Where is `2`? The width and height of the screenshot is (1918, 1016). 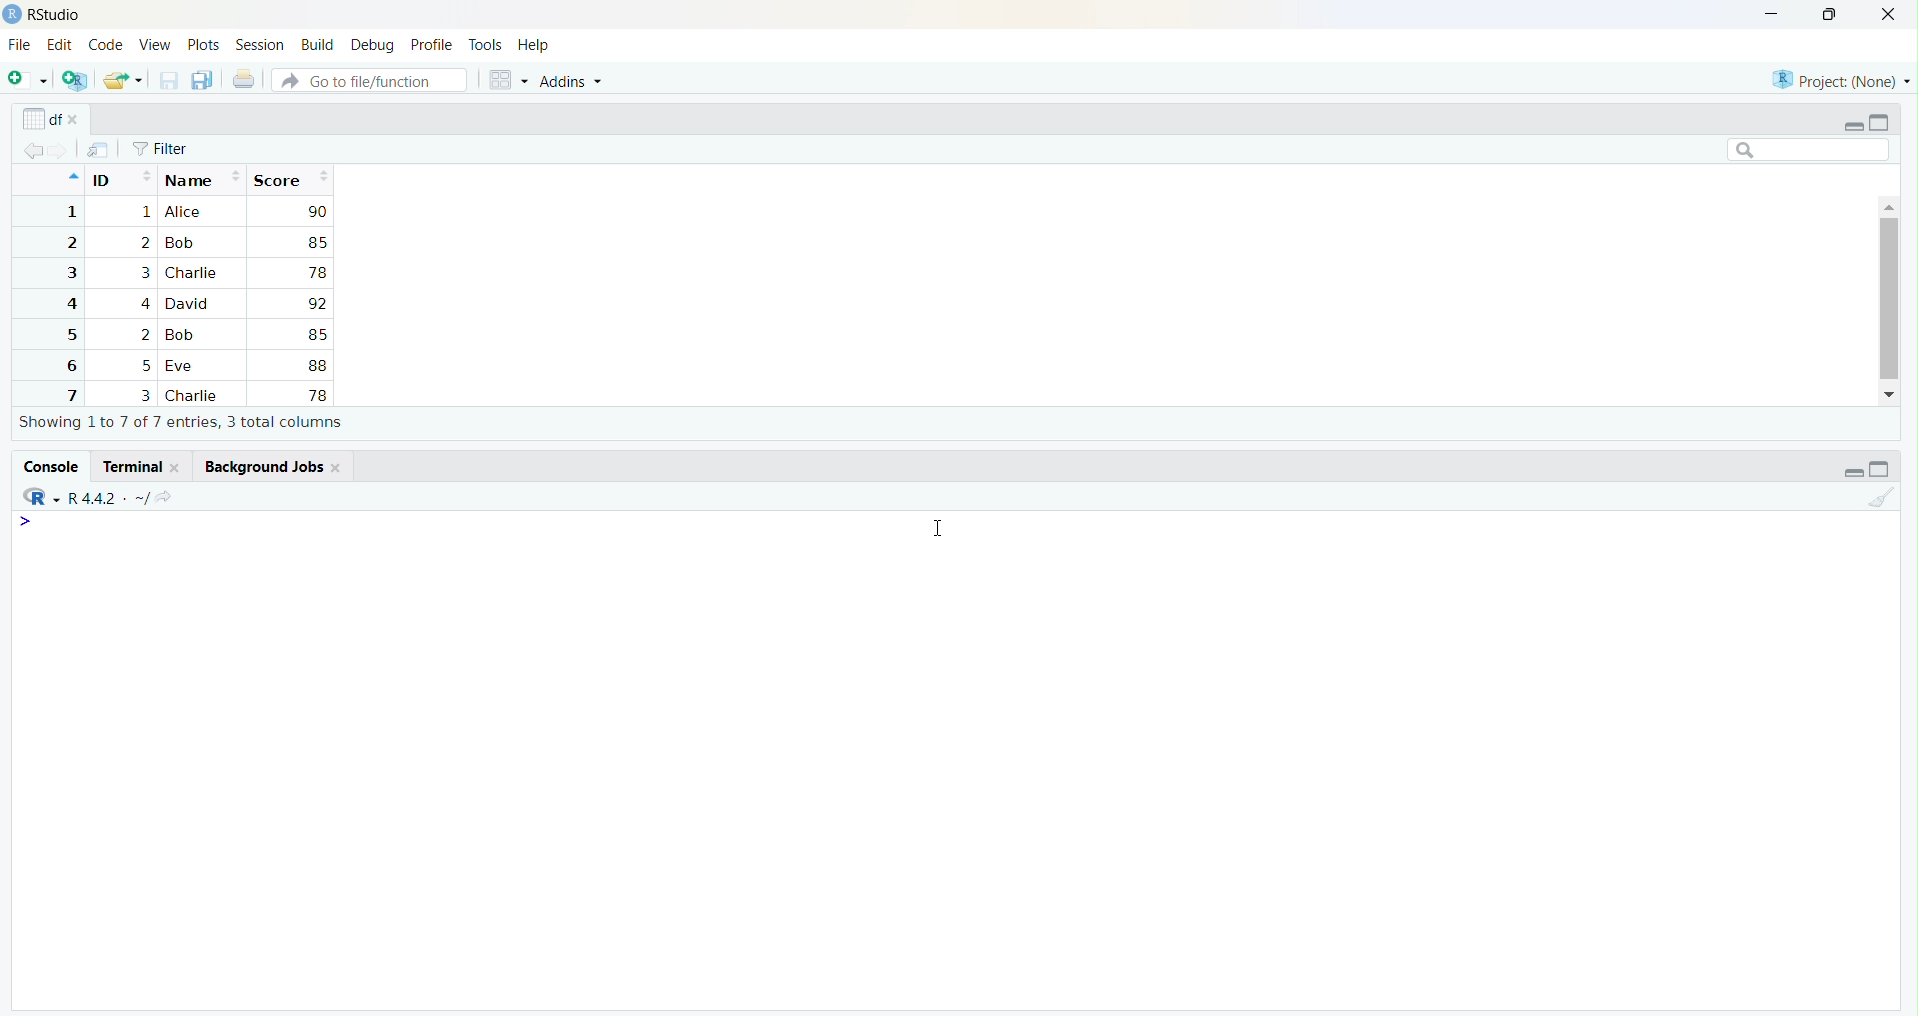 2 is located at coordinates (69, 243).